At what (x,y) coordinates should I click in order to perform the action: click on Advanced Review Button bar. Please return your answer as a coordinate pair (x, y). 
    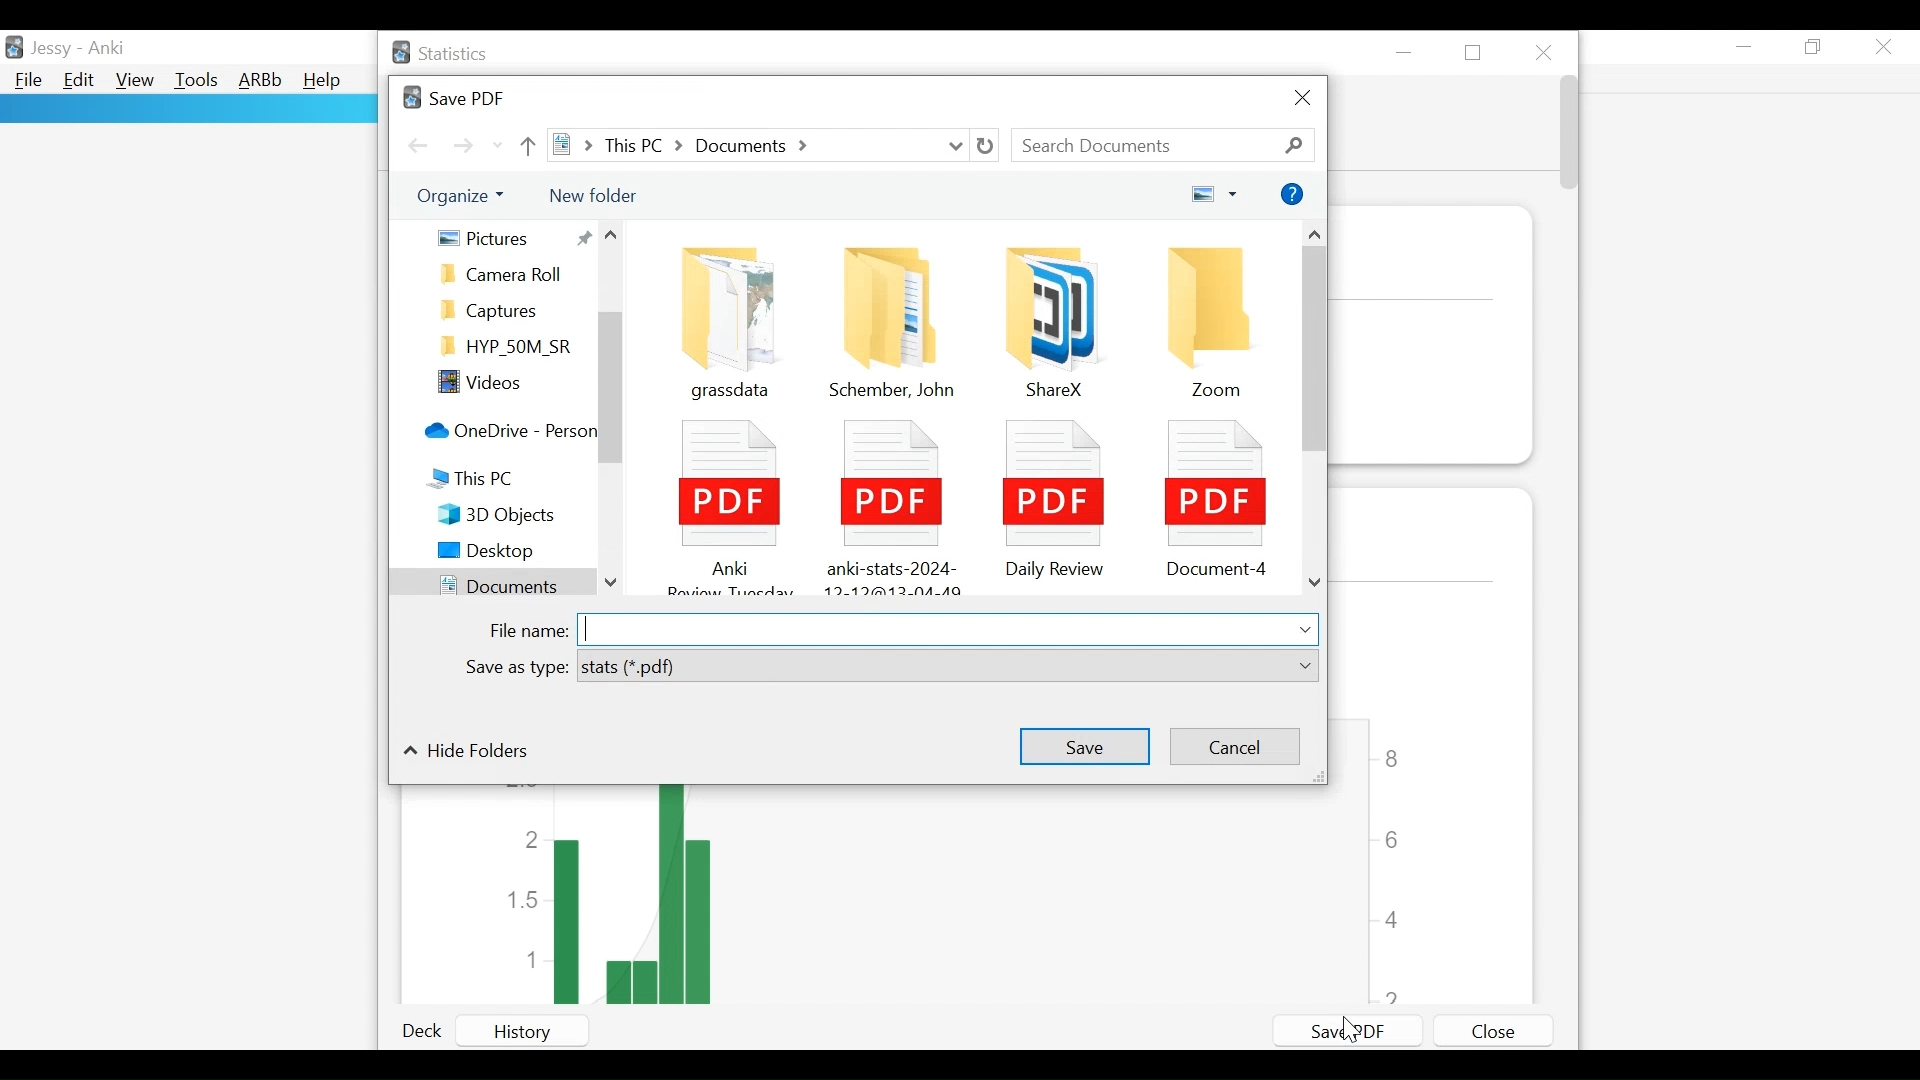
    Looking at the image, I should click on (260, 81).